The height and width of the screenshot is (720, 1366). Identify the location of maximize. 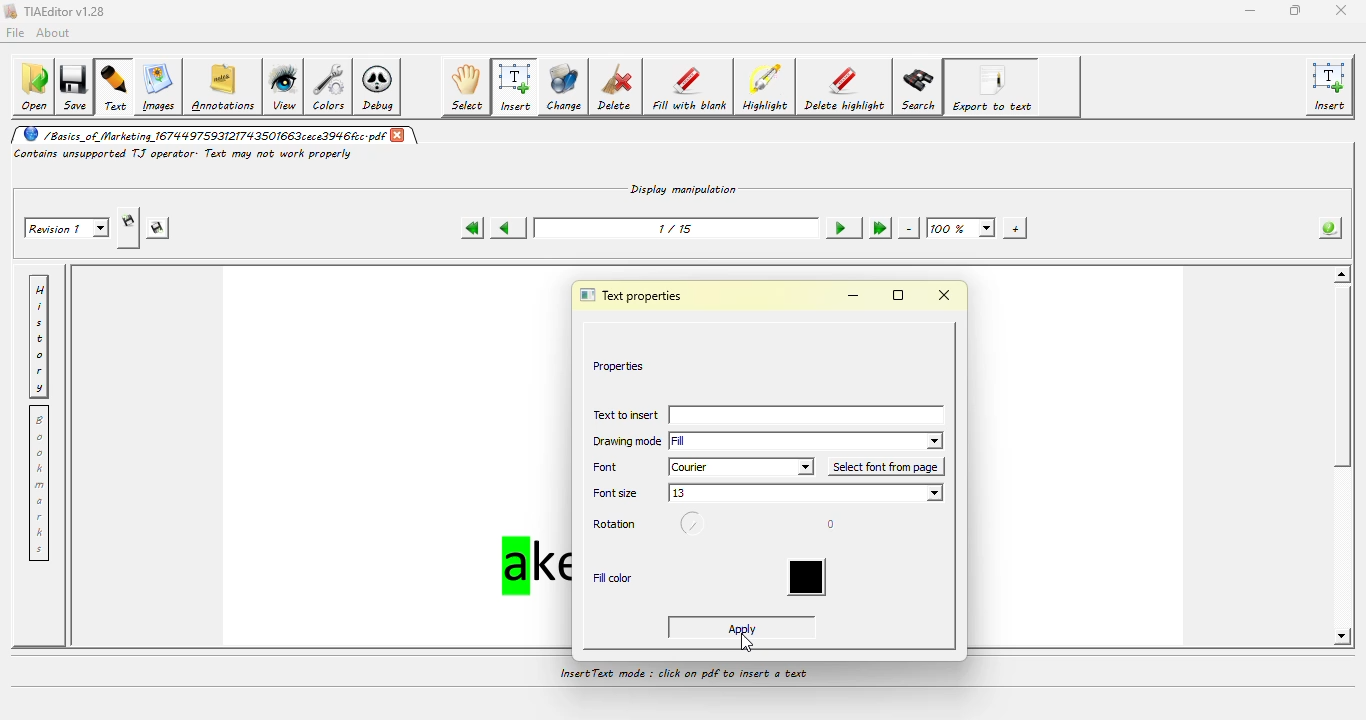
(899, 295).